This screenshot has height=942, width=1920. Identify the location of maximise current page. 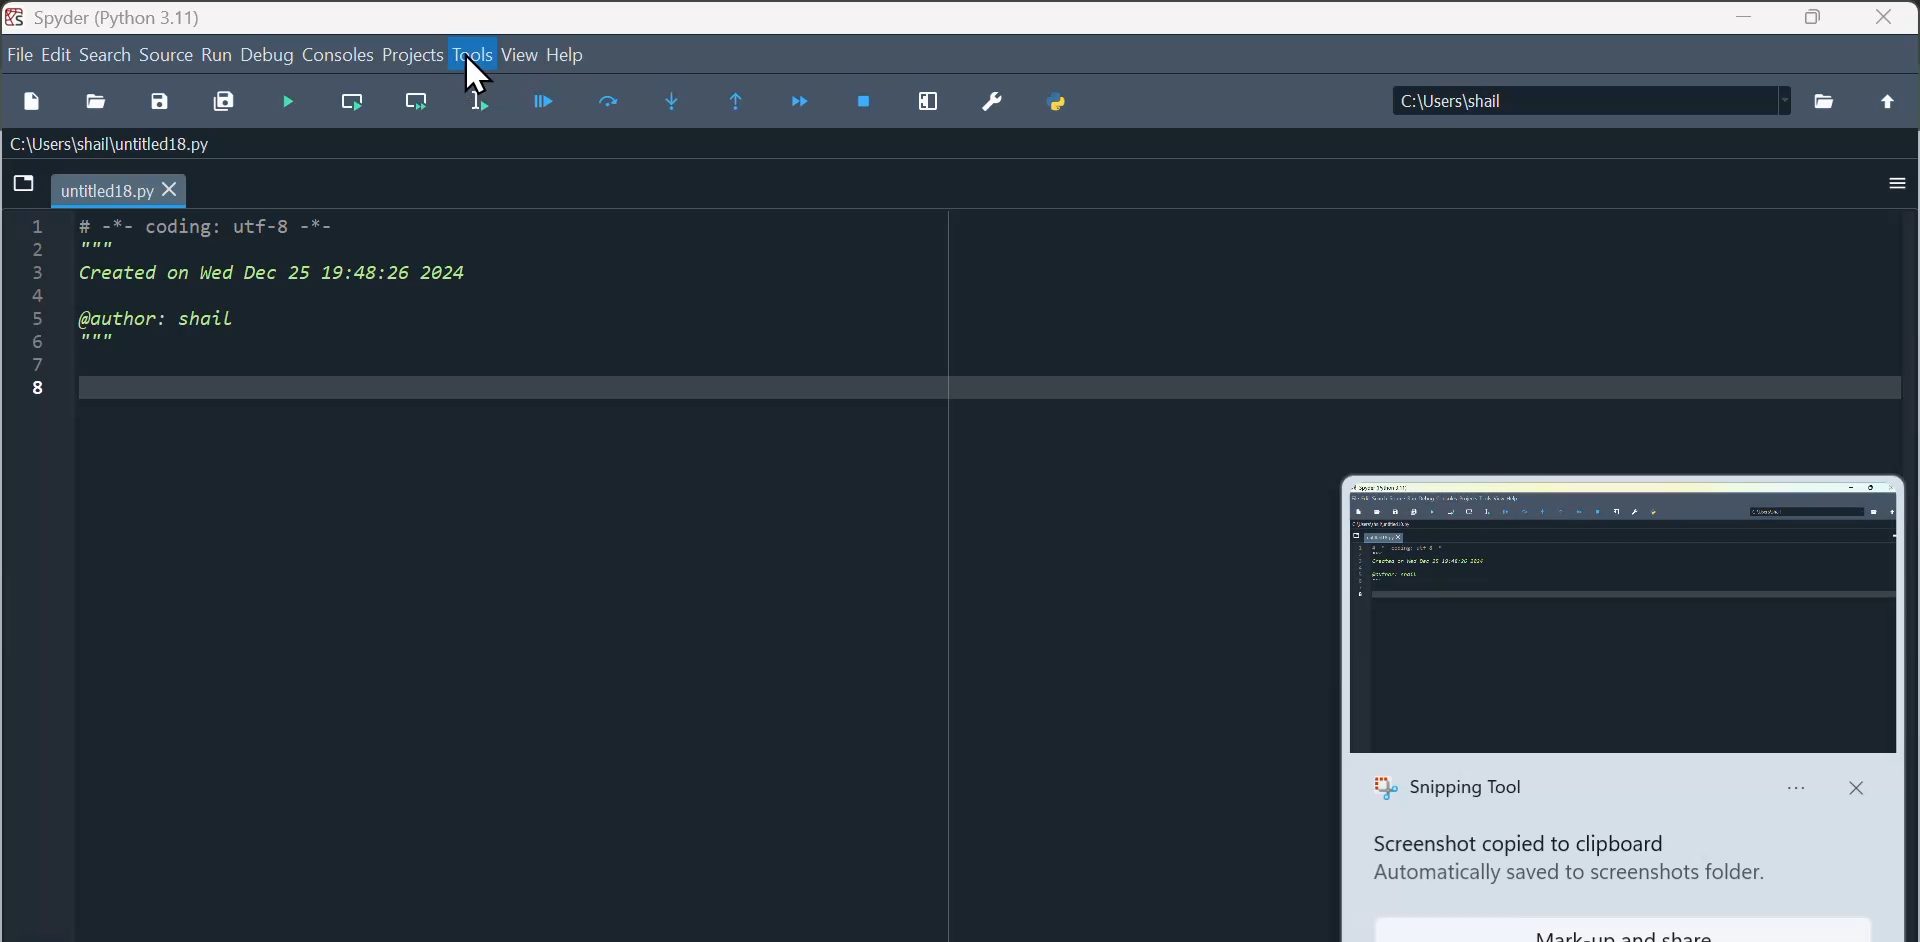
(931, 103).